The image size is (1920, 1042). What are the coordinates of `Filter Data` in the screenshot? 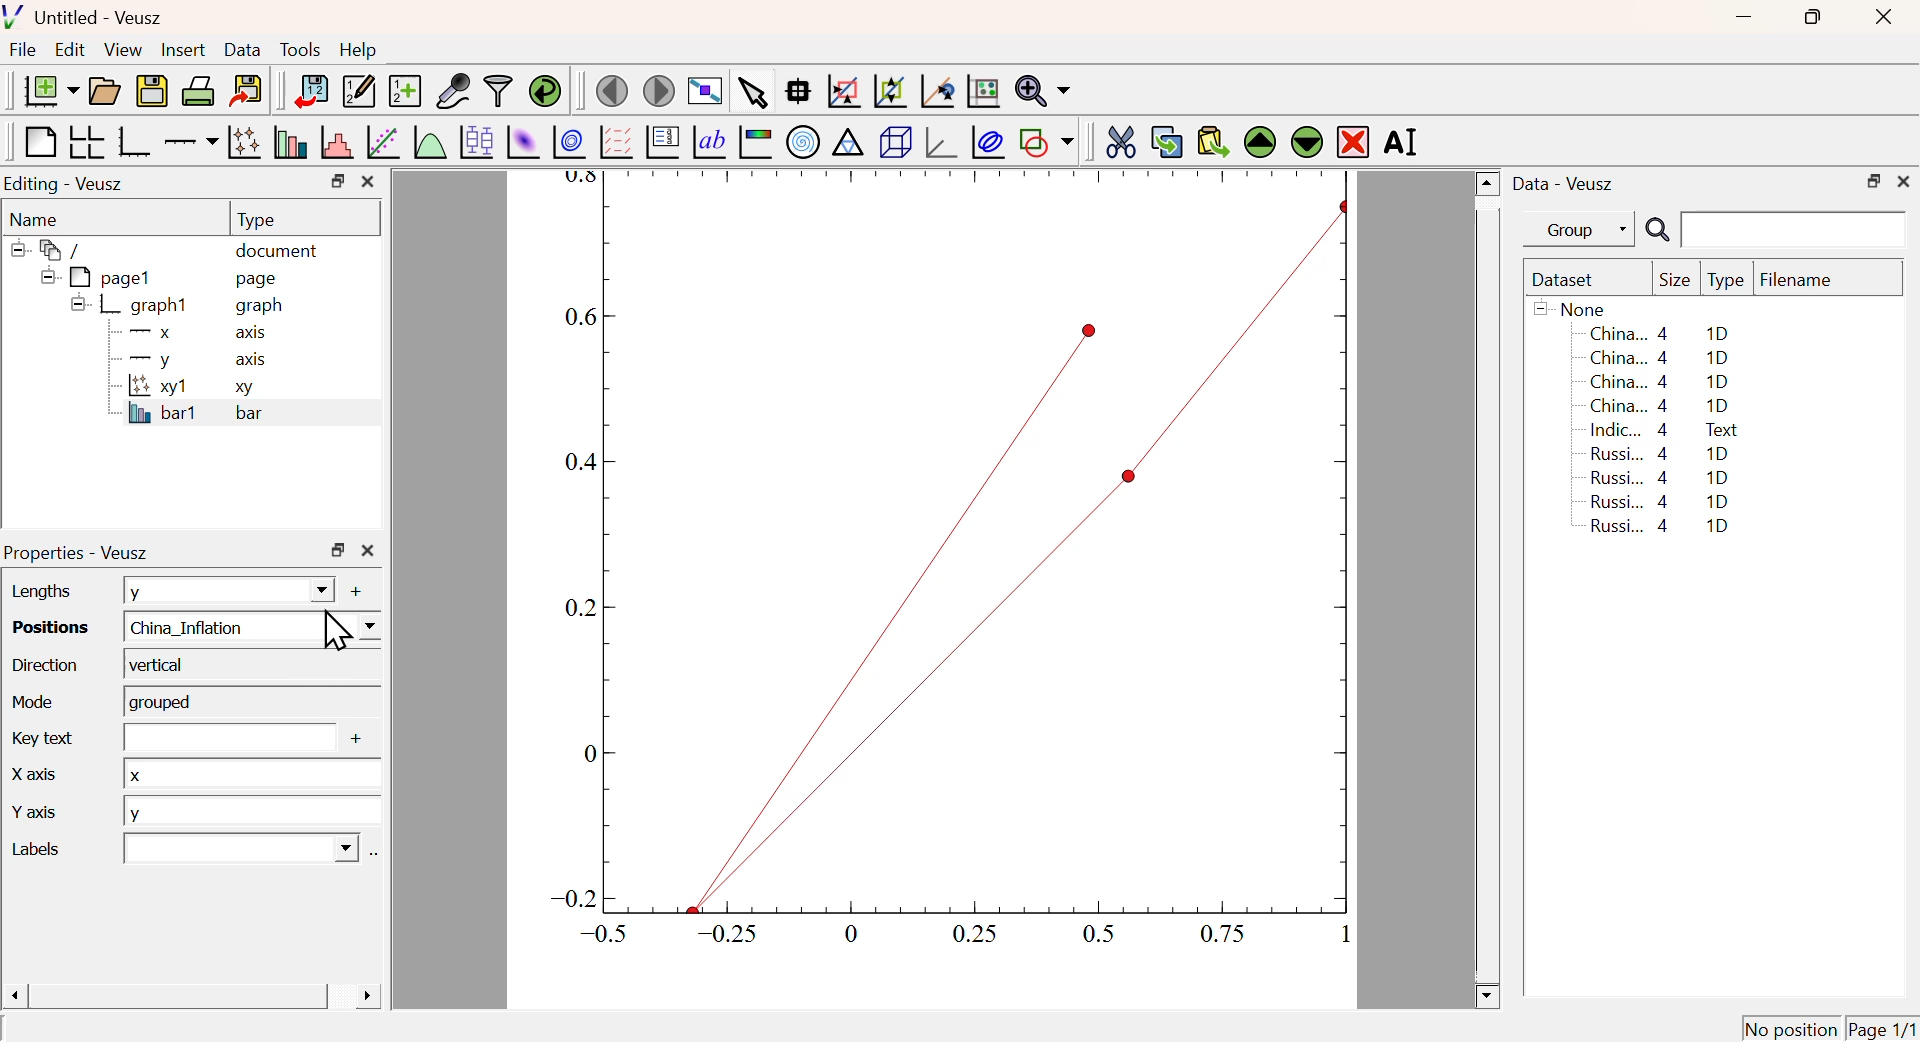 It's located at (498, 89).